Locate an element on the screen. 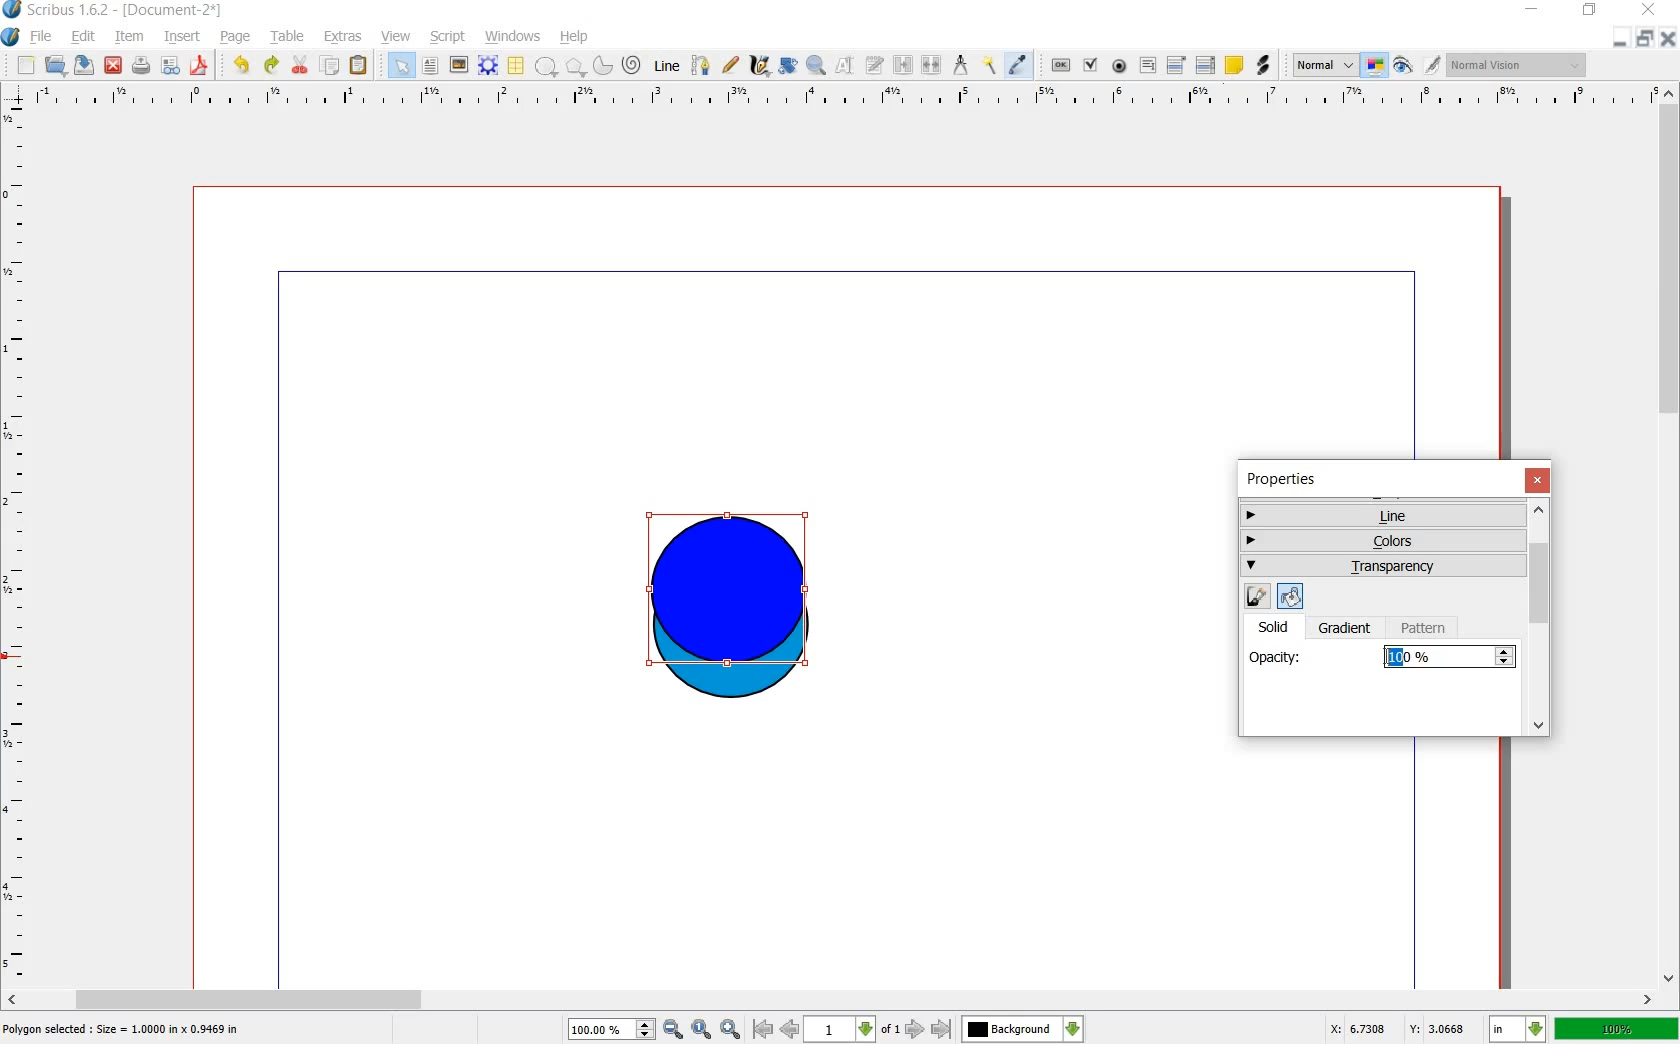 This screenshot has height=1044, width=1680. polygon is located at coordinates (574, 67).